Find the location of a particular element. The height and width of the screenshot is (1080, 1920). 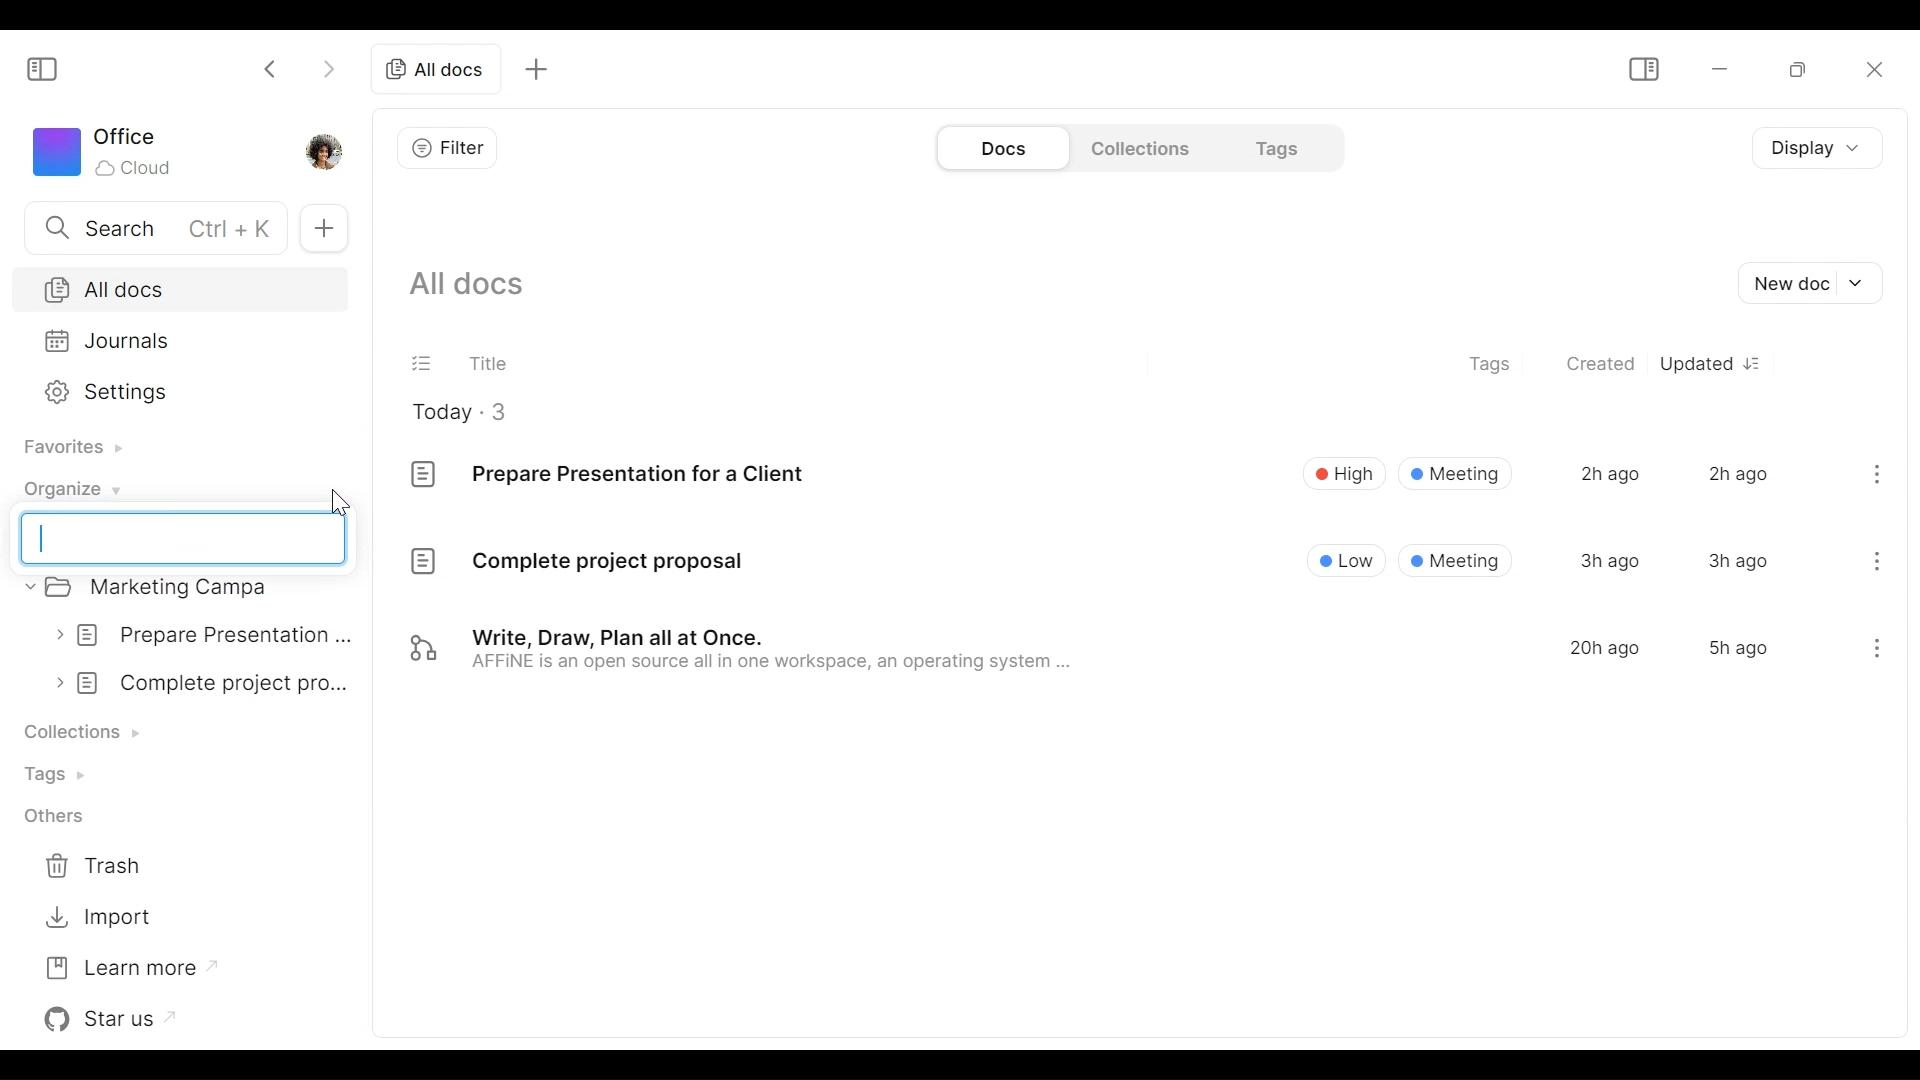

Prepare Presentation for a Client is located at coordinates (607, 472).